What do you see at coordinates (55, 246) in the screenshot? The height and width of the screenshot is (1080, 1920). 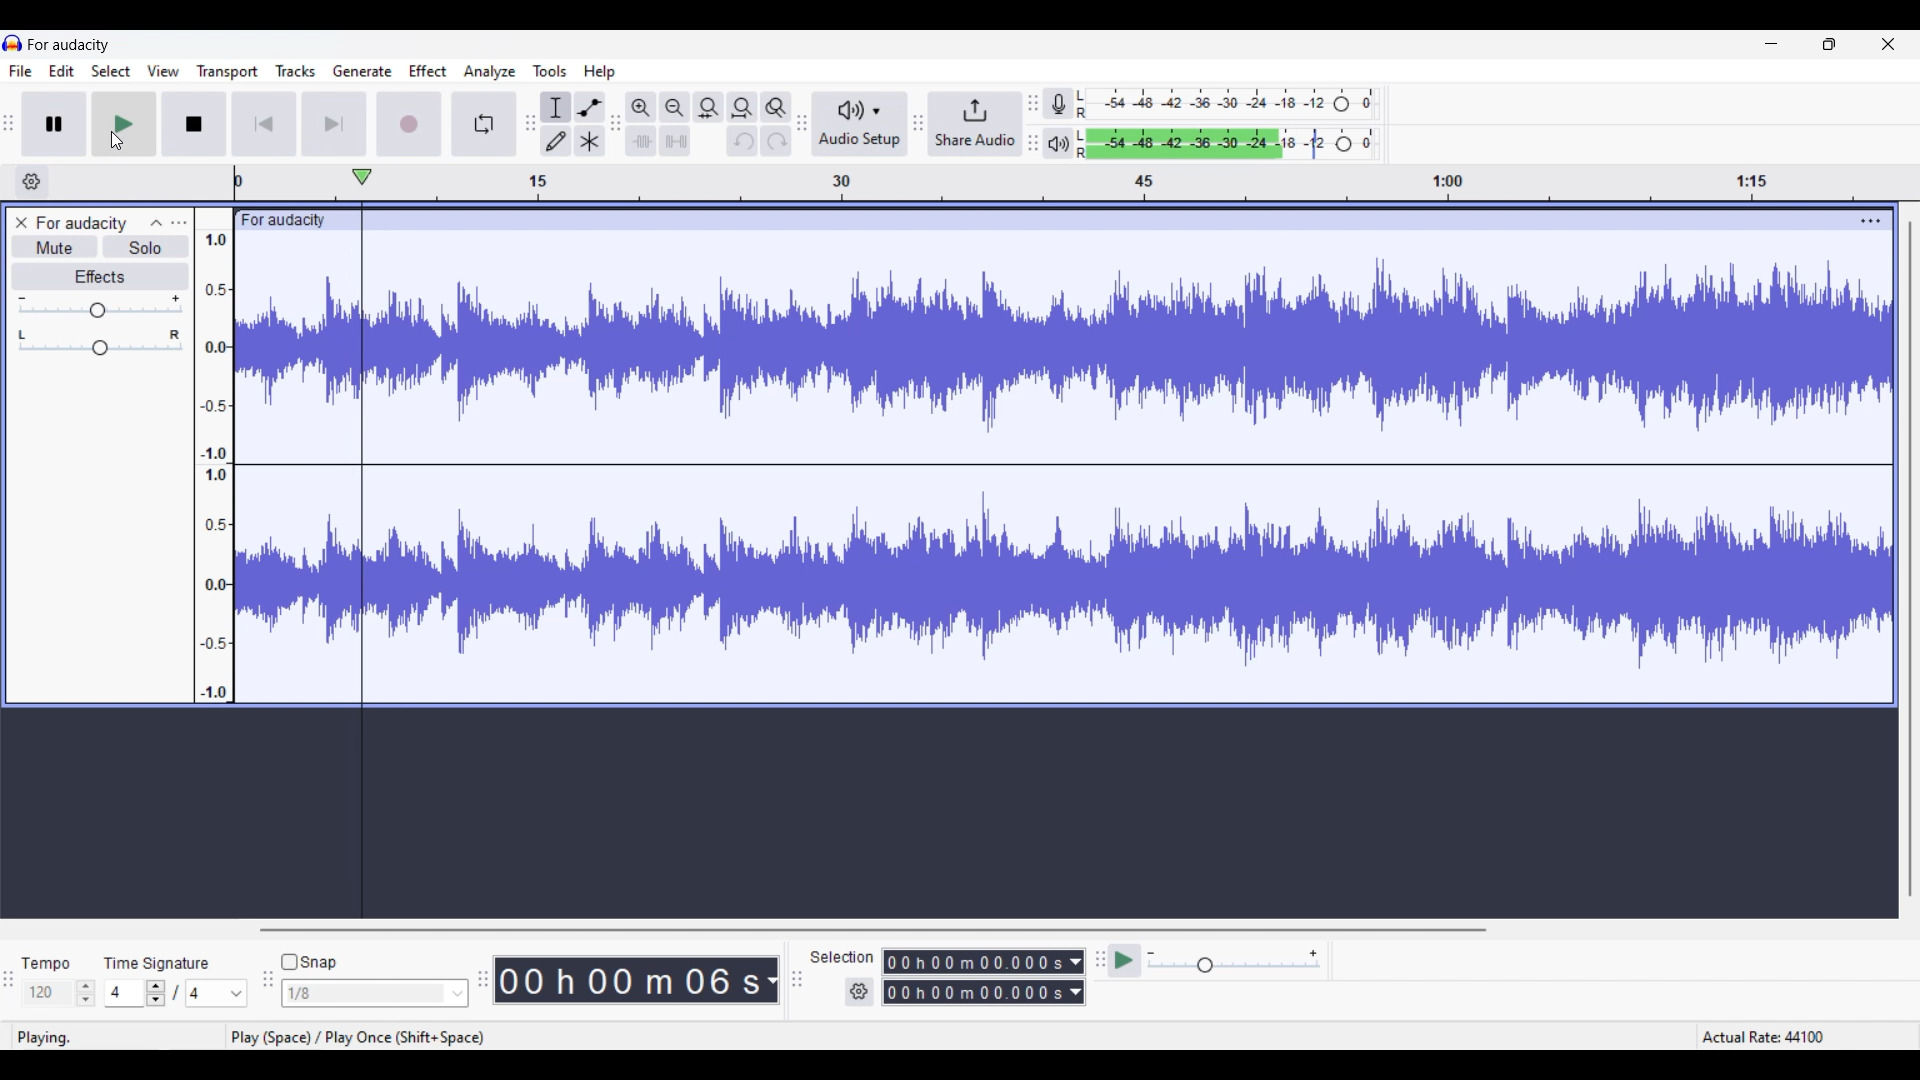 I see `Mute` at bounding box center [55, 246].